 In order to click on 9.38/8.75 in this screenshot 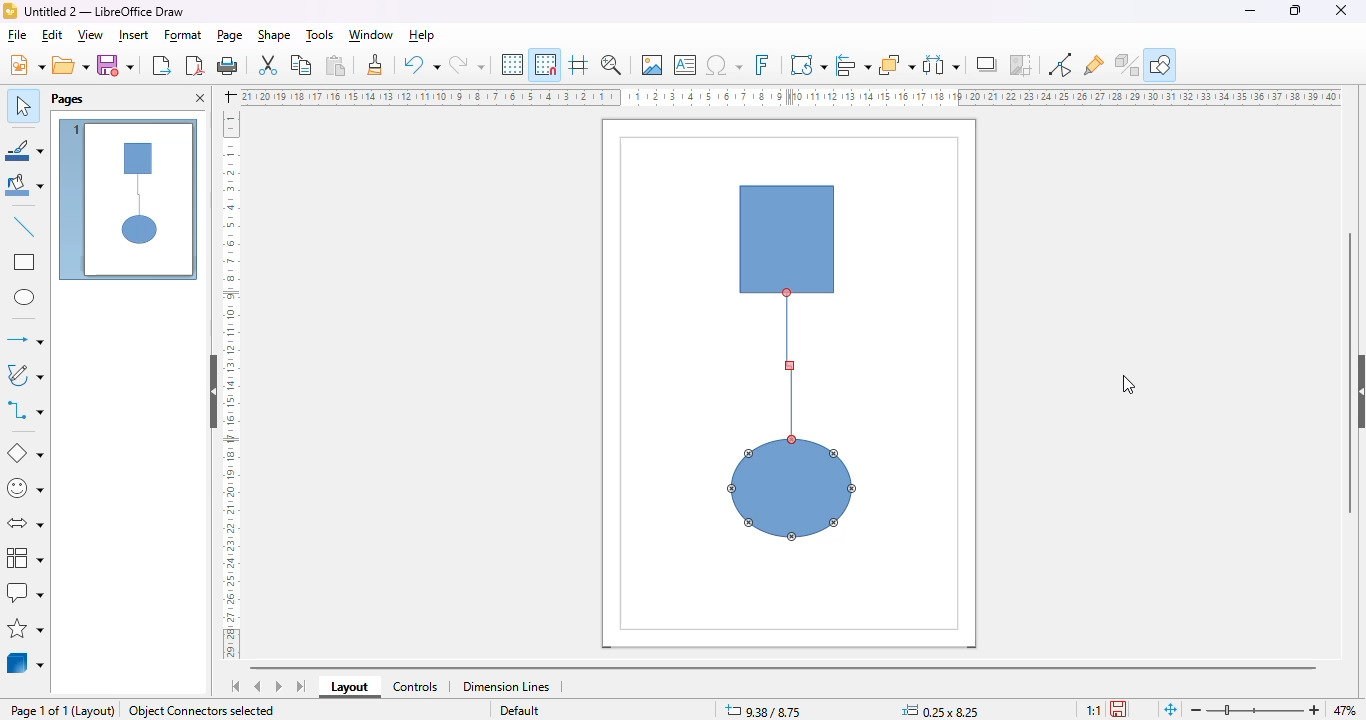, I will do `click(764, 710)`.